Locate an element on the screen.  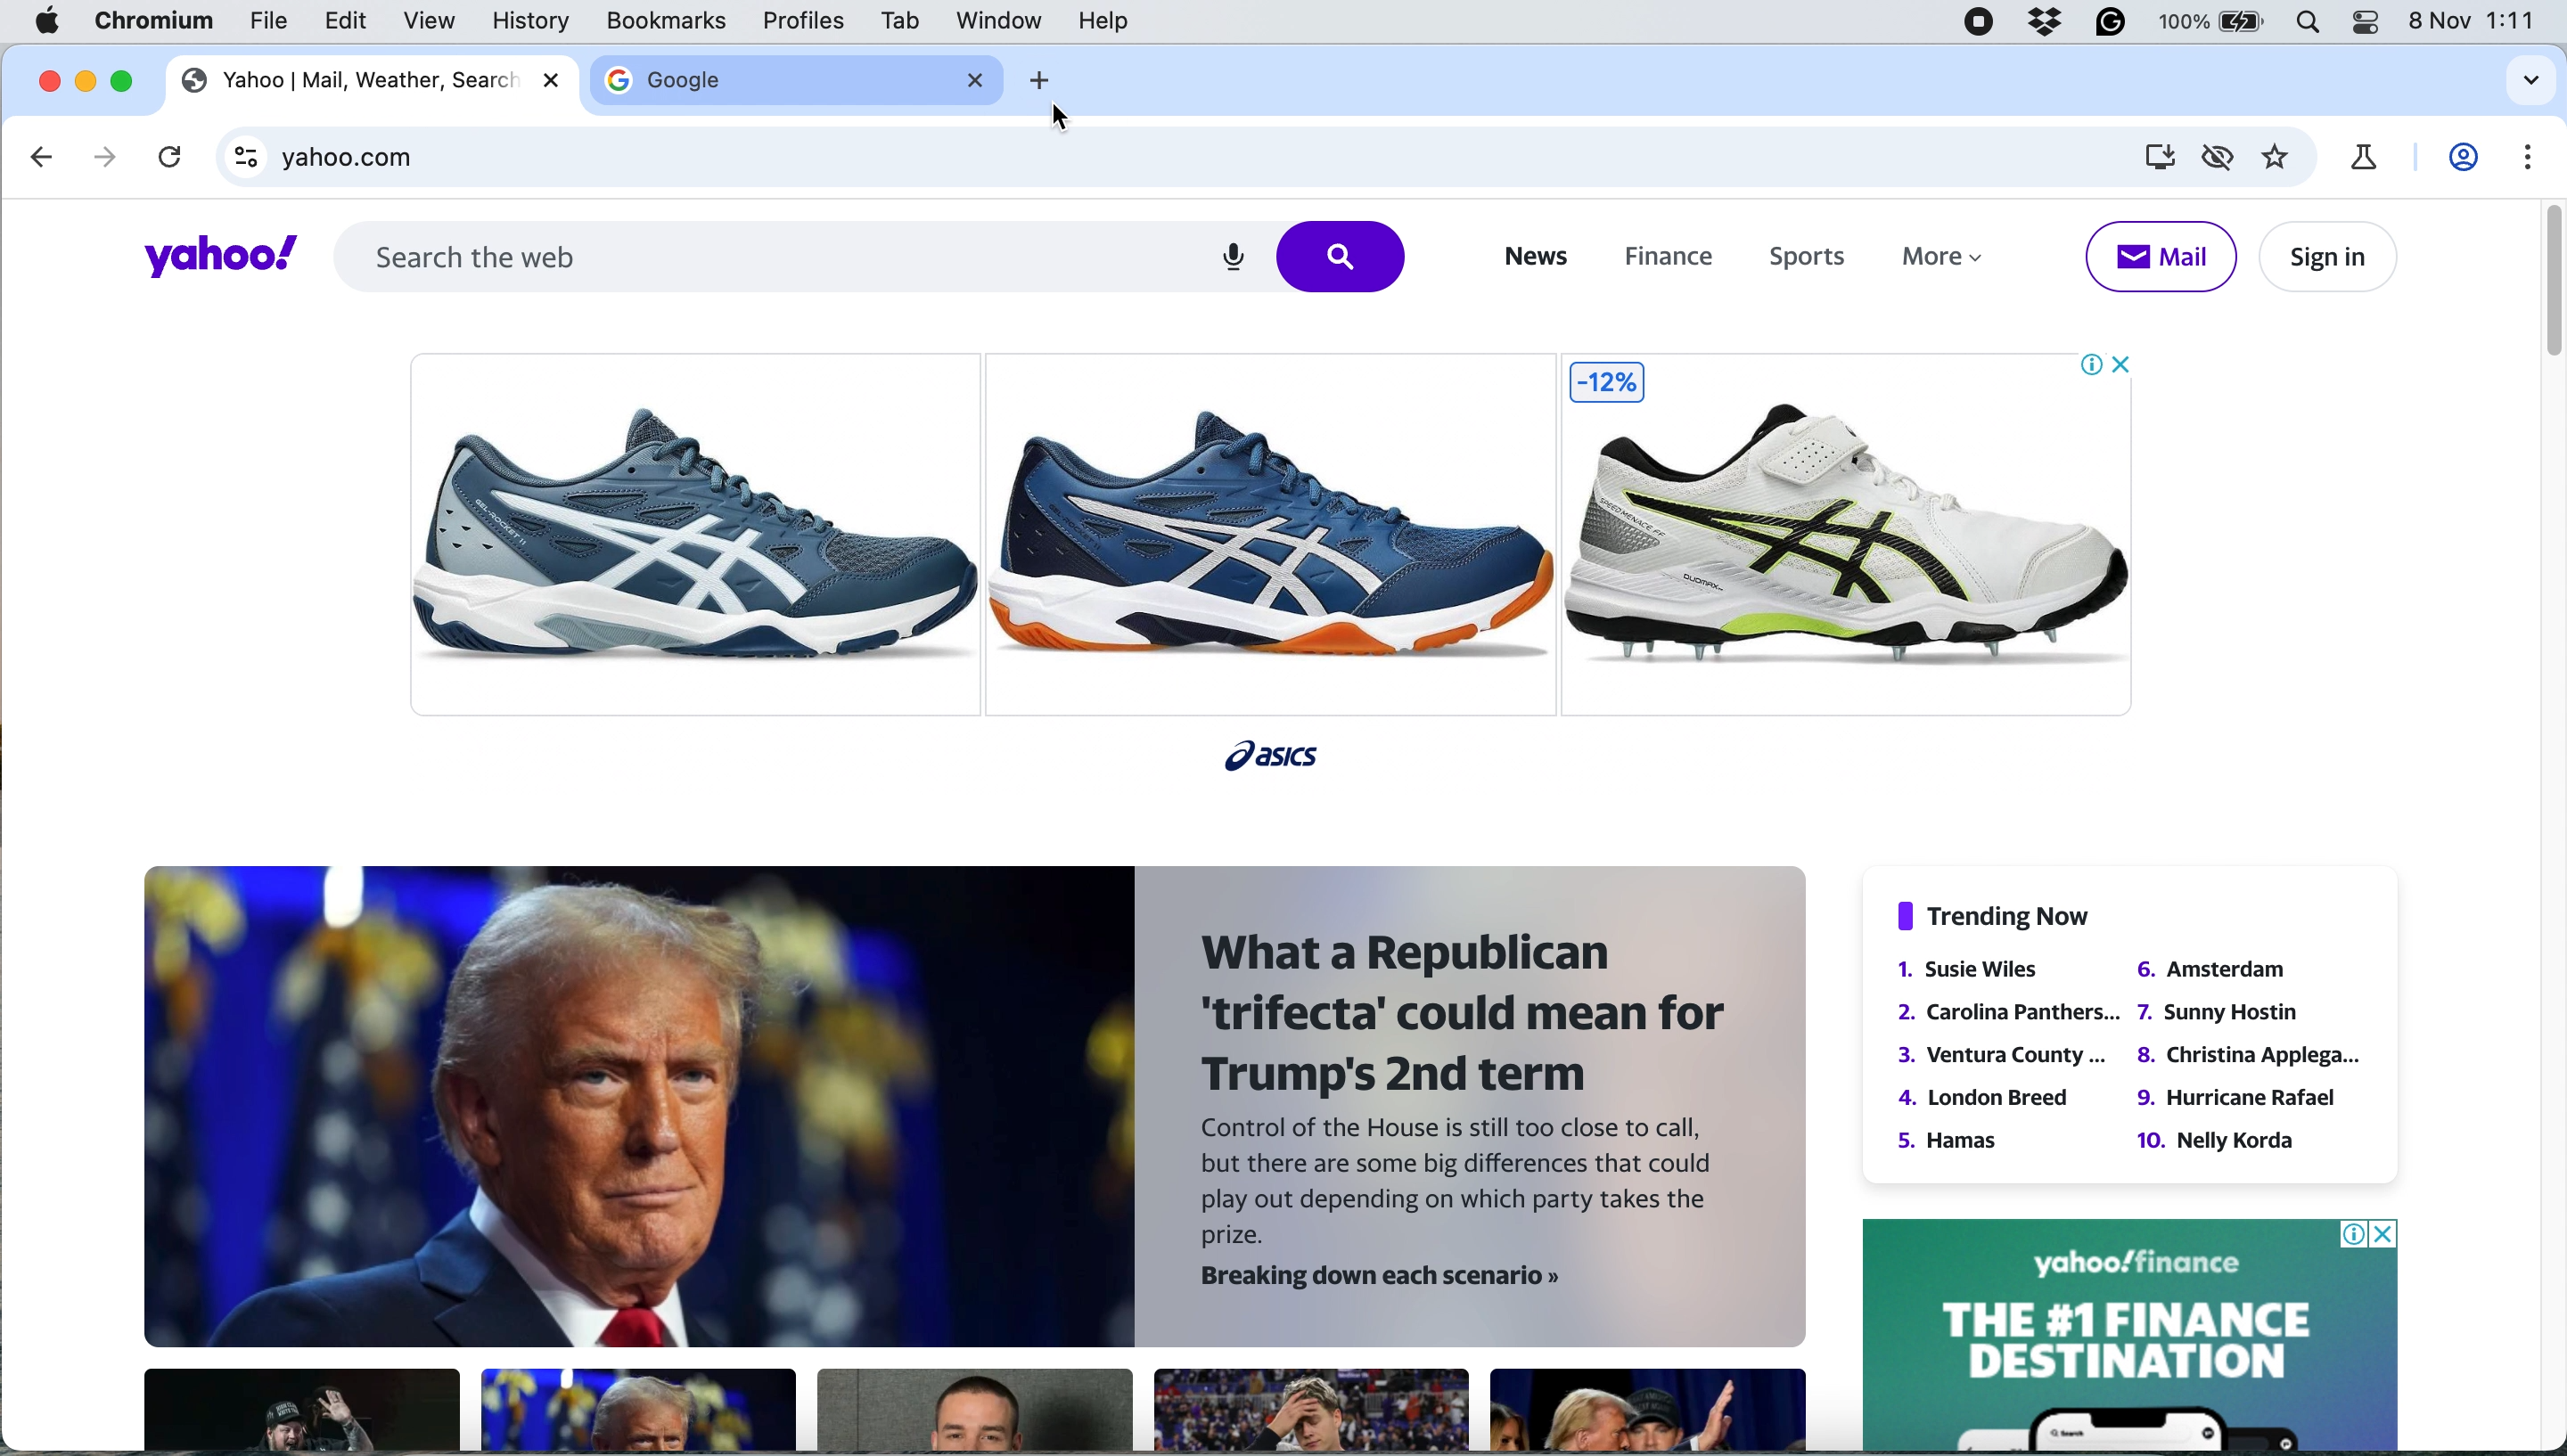
close is located at coordinates (555, 81).